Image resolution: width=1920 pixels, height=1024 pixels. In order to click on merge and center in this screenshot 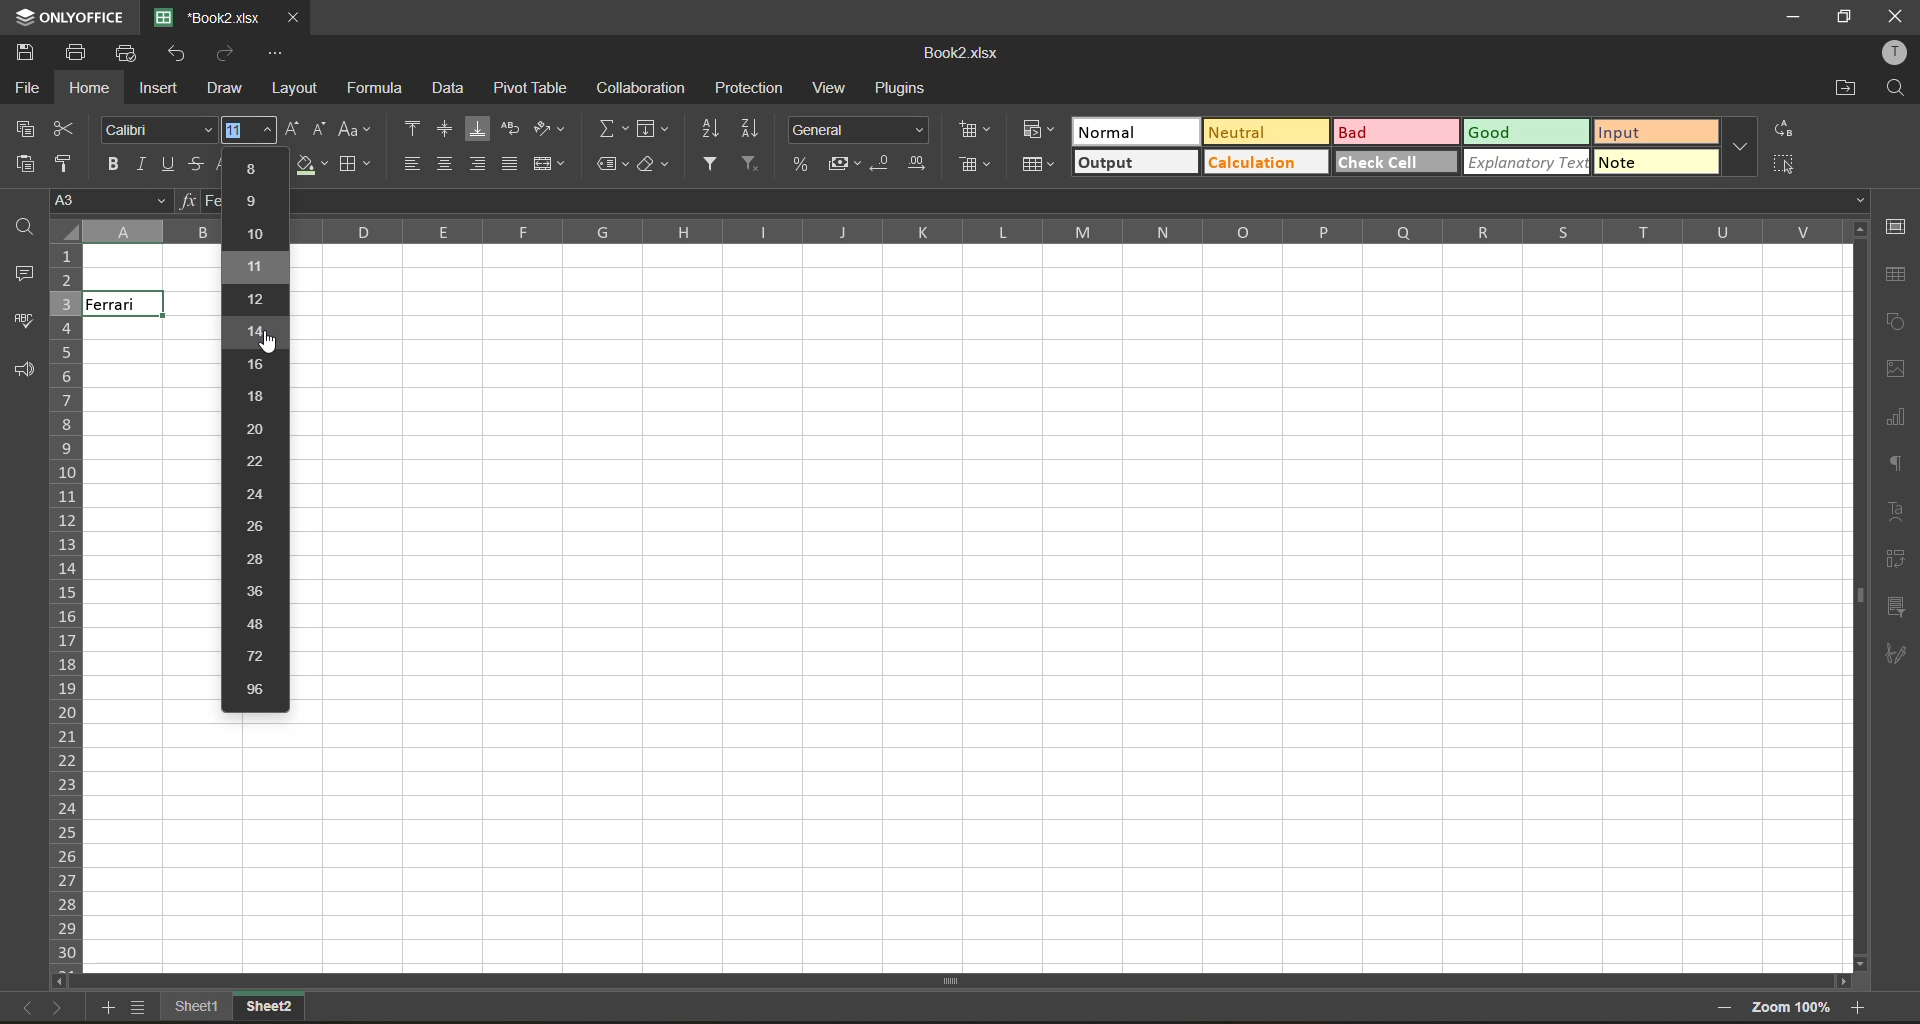, I will do `click(552, 164)`.